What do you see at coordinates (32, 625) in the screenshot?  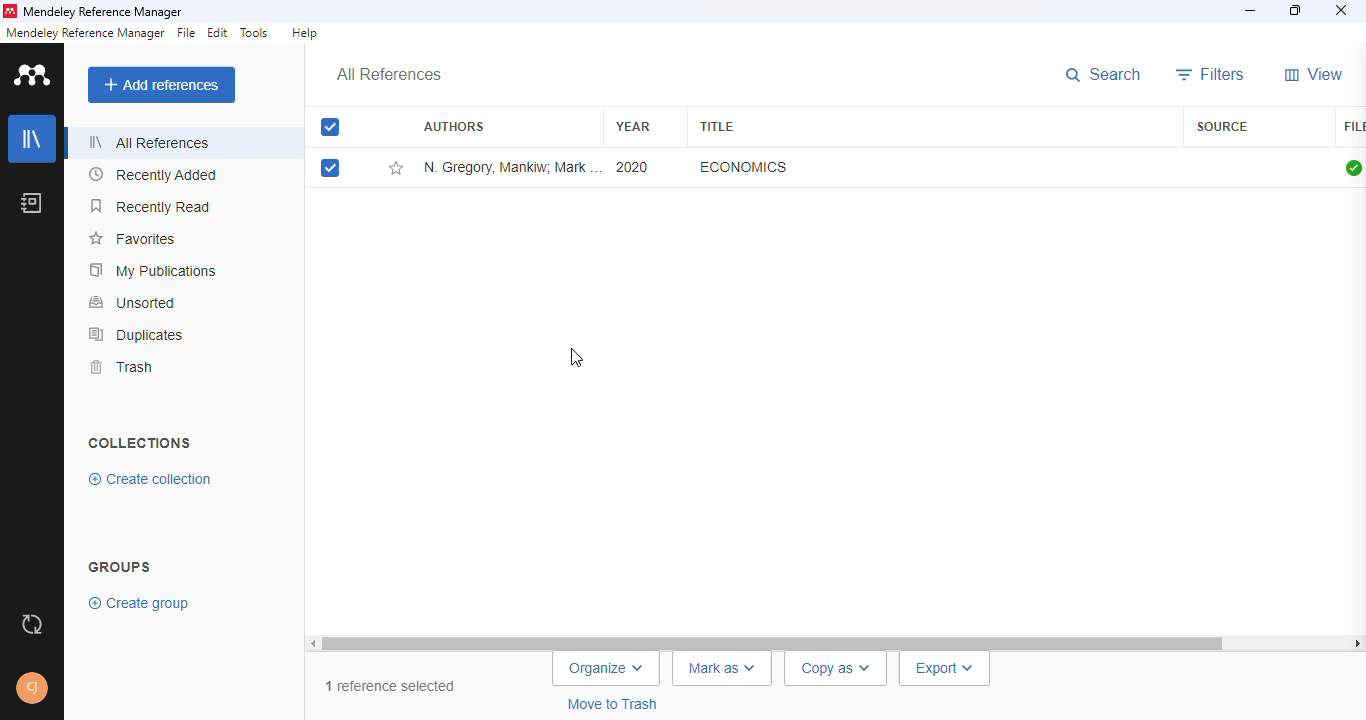 I see `sync` at bounding box center [32, 625].